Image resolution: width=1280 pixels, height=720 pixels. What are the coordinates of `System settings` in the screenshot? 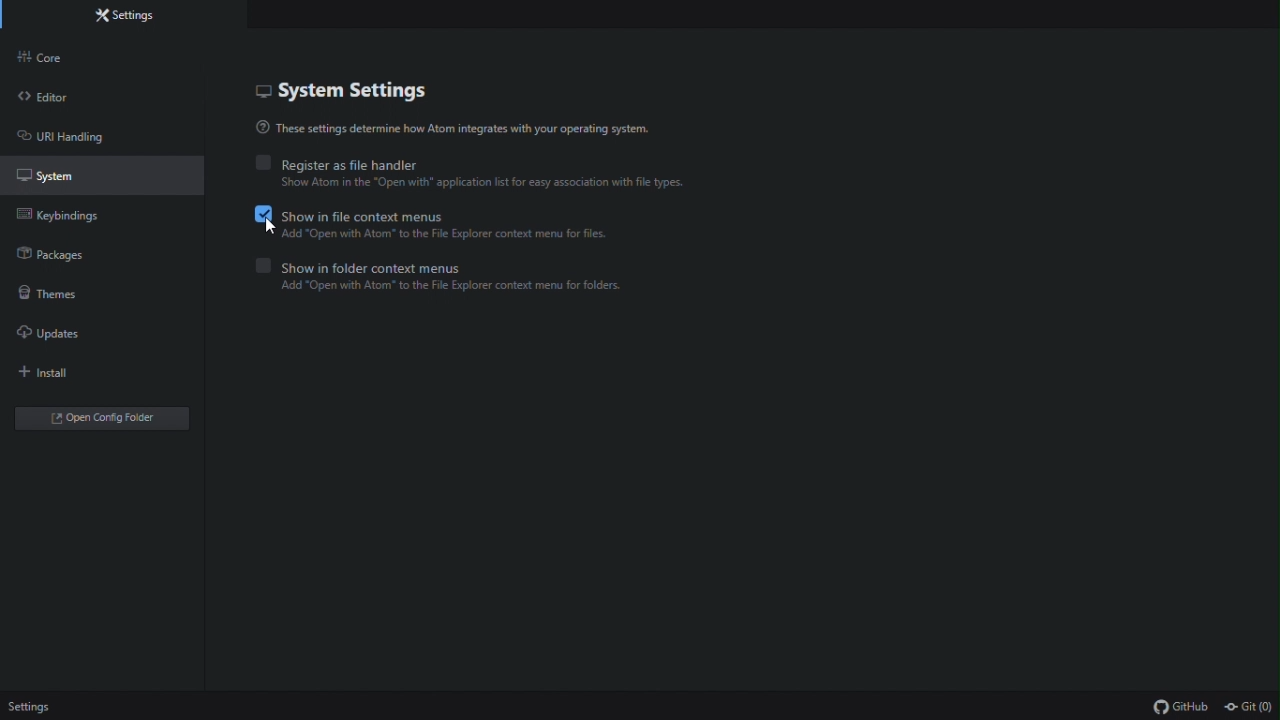 It's located at (374, 94).